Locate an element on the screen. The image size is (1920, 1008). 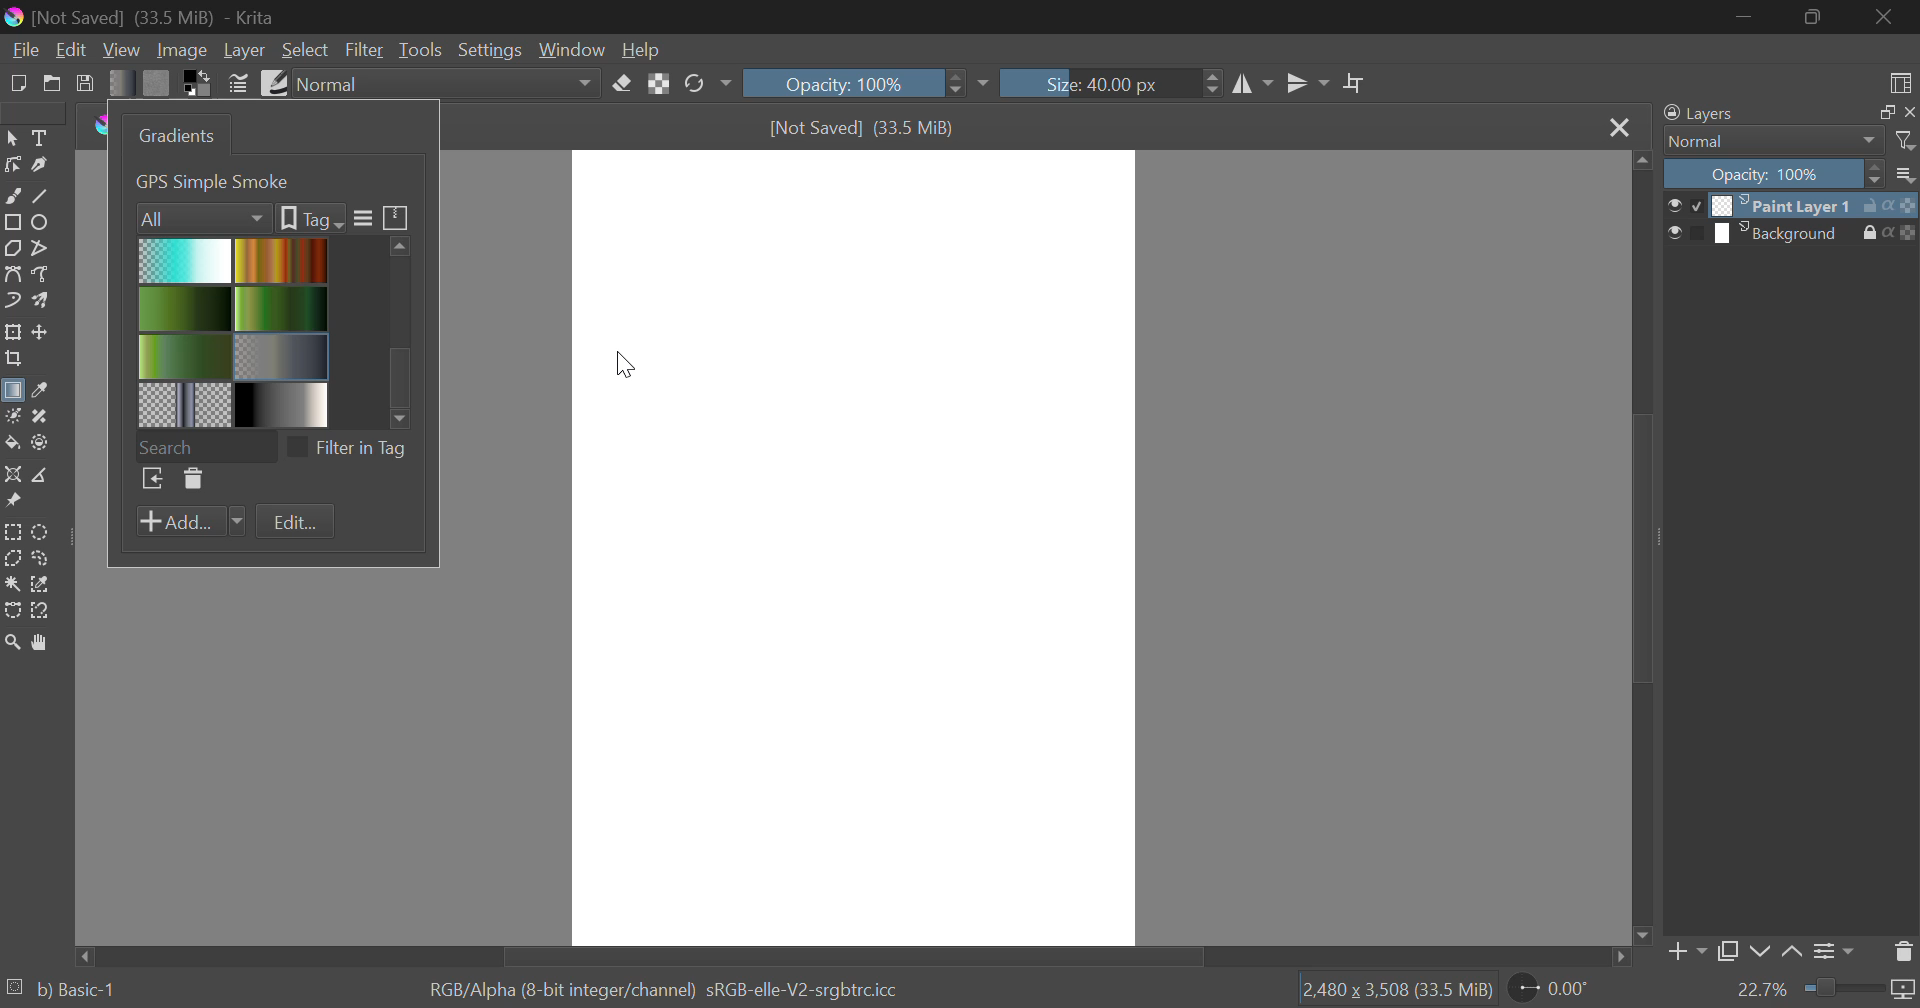
Gradient 7 is located at coordinates (186, 404).